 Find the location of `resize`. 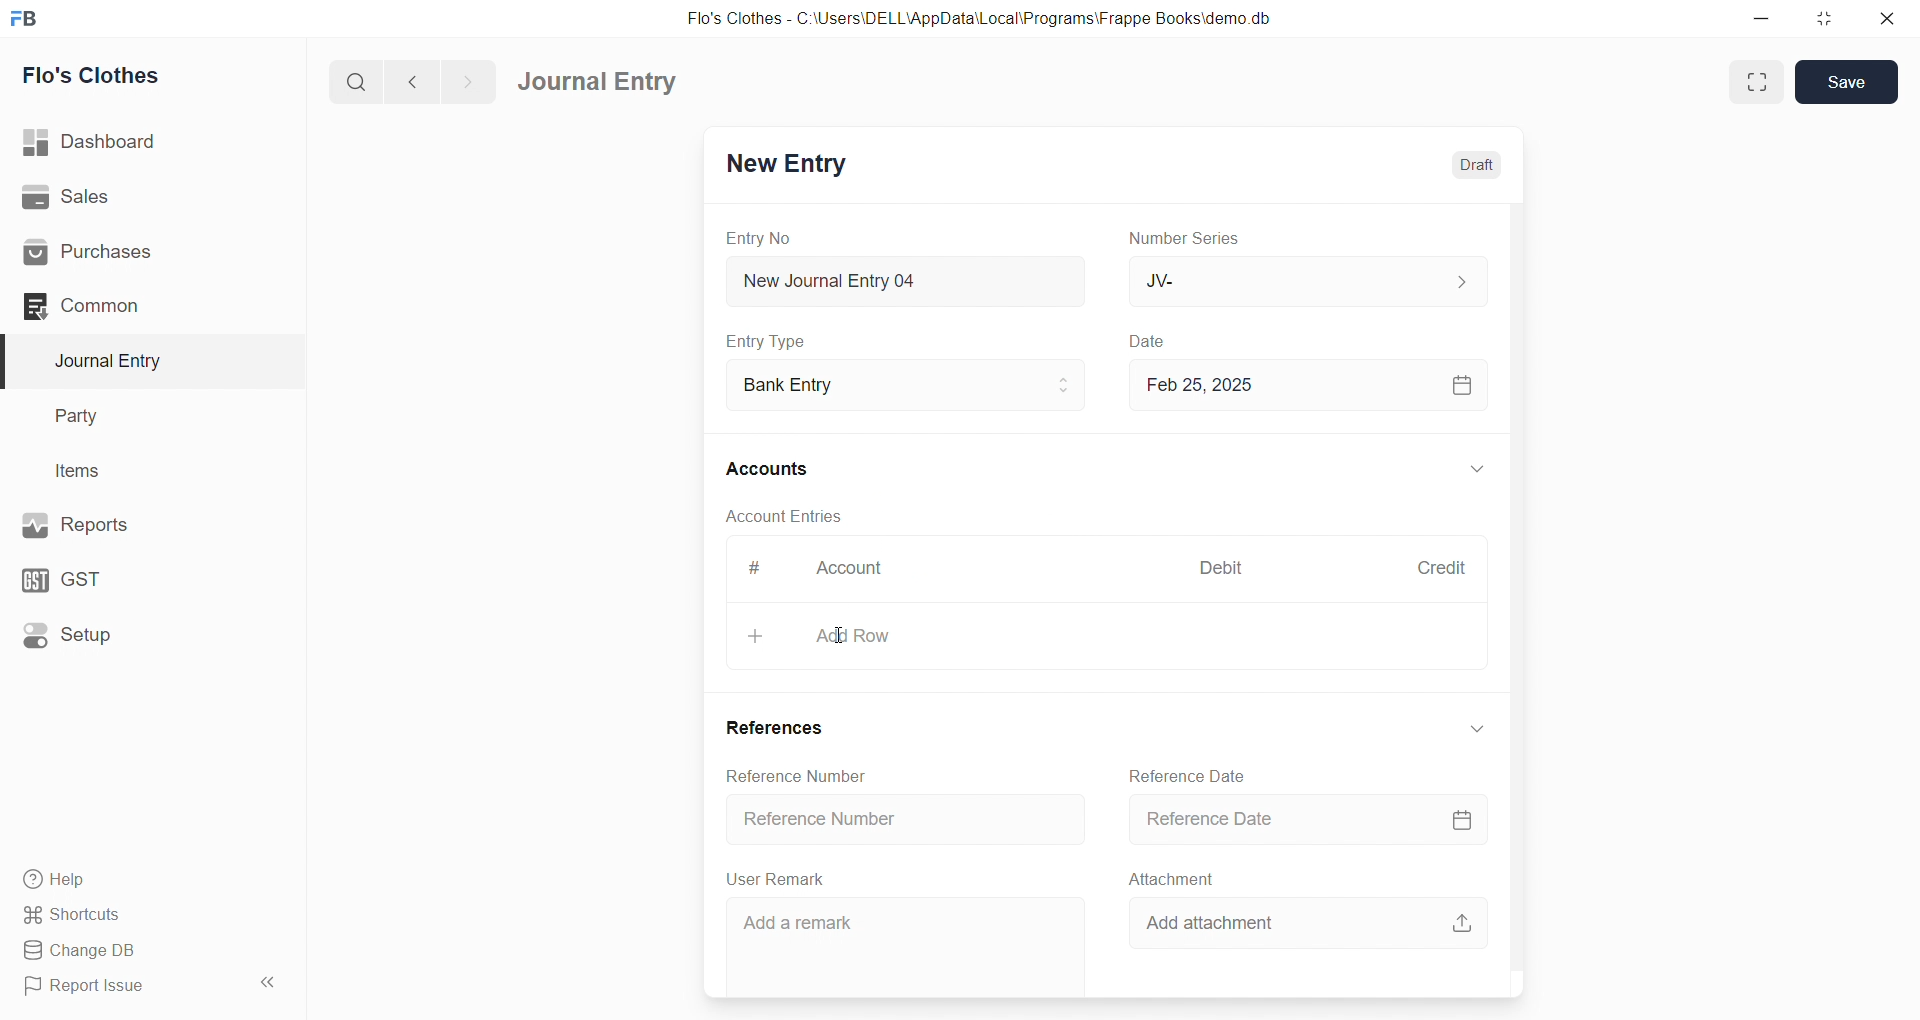

resize is located at coordinates (1823, 18).